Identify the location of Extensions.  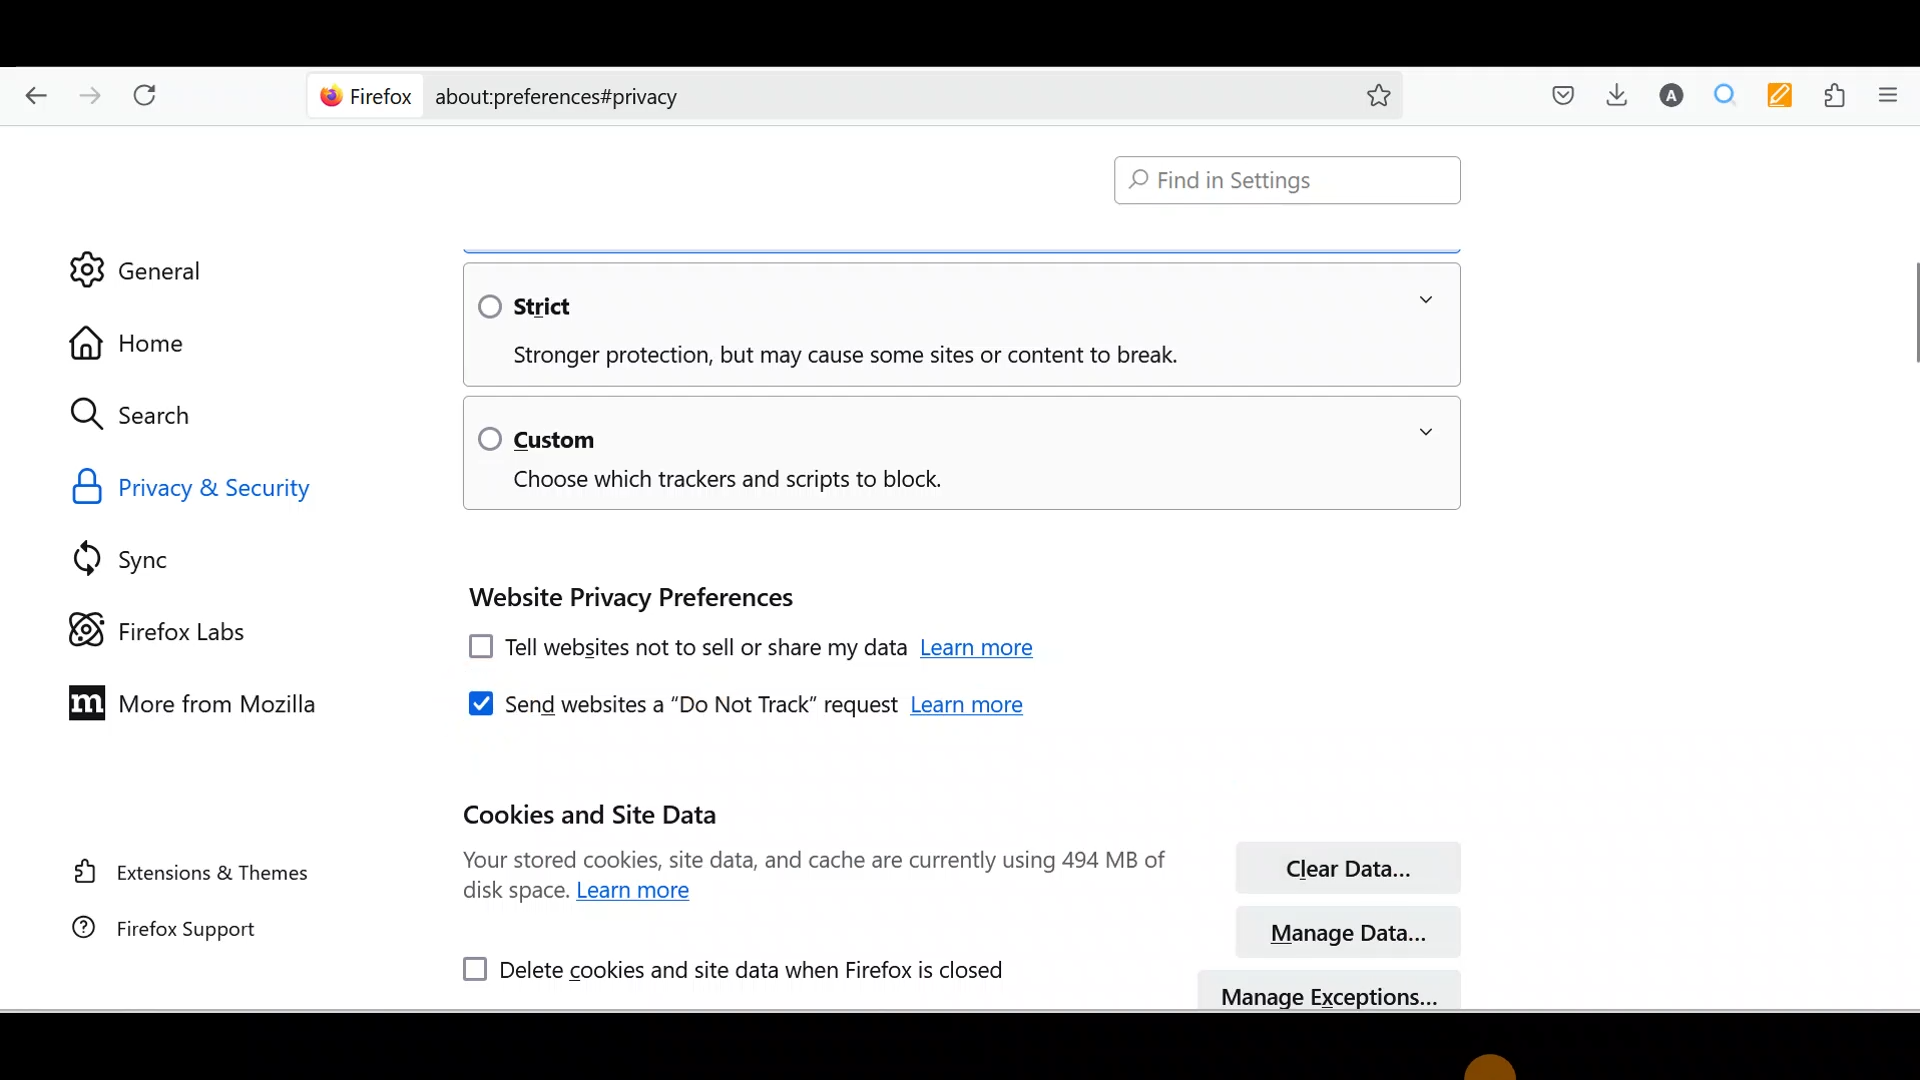
(1833, 95).